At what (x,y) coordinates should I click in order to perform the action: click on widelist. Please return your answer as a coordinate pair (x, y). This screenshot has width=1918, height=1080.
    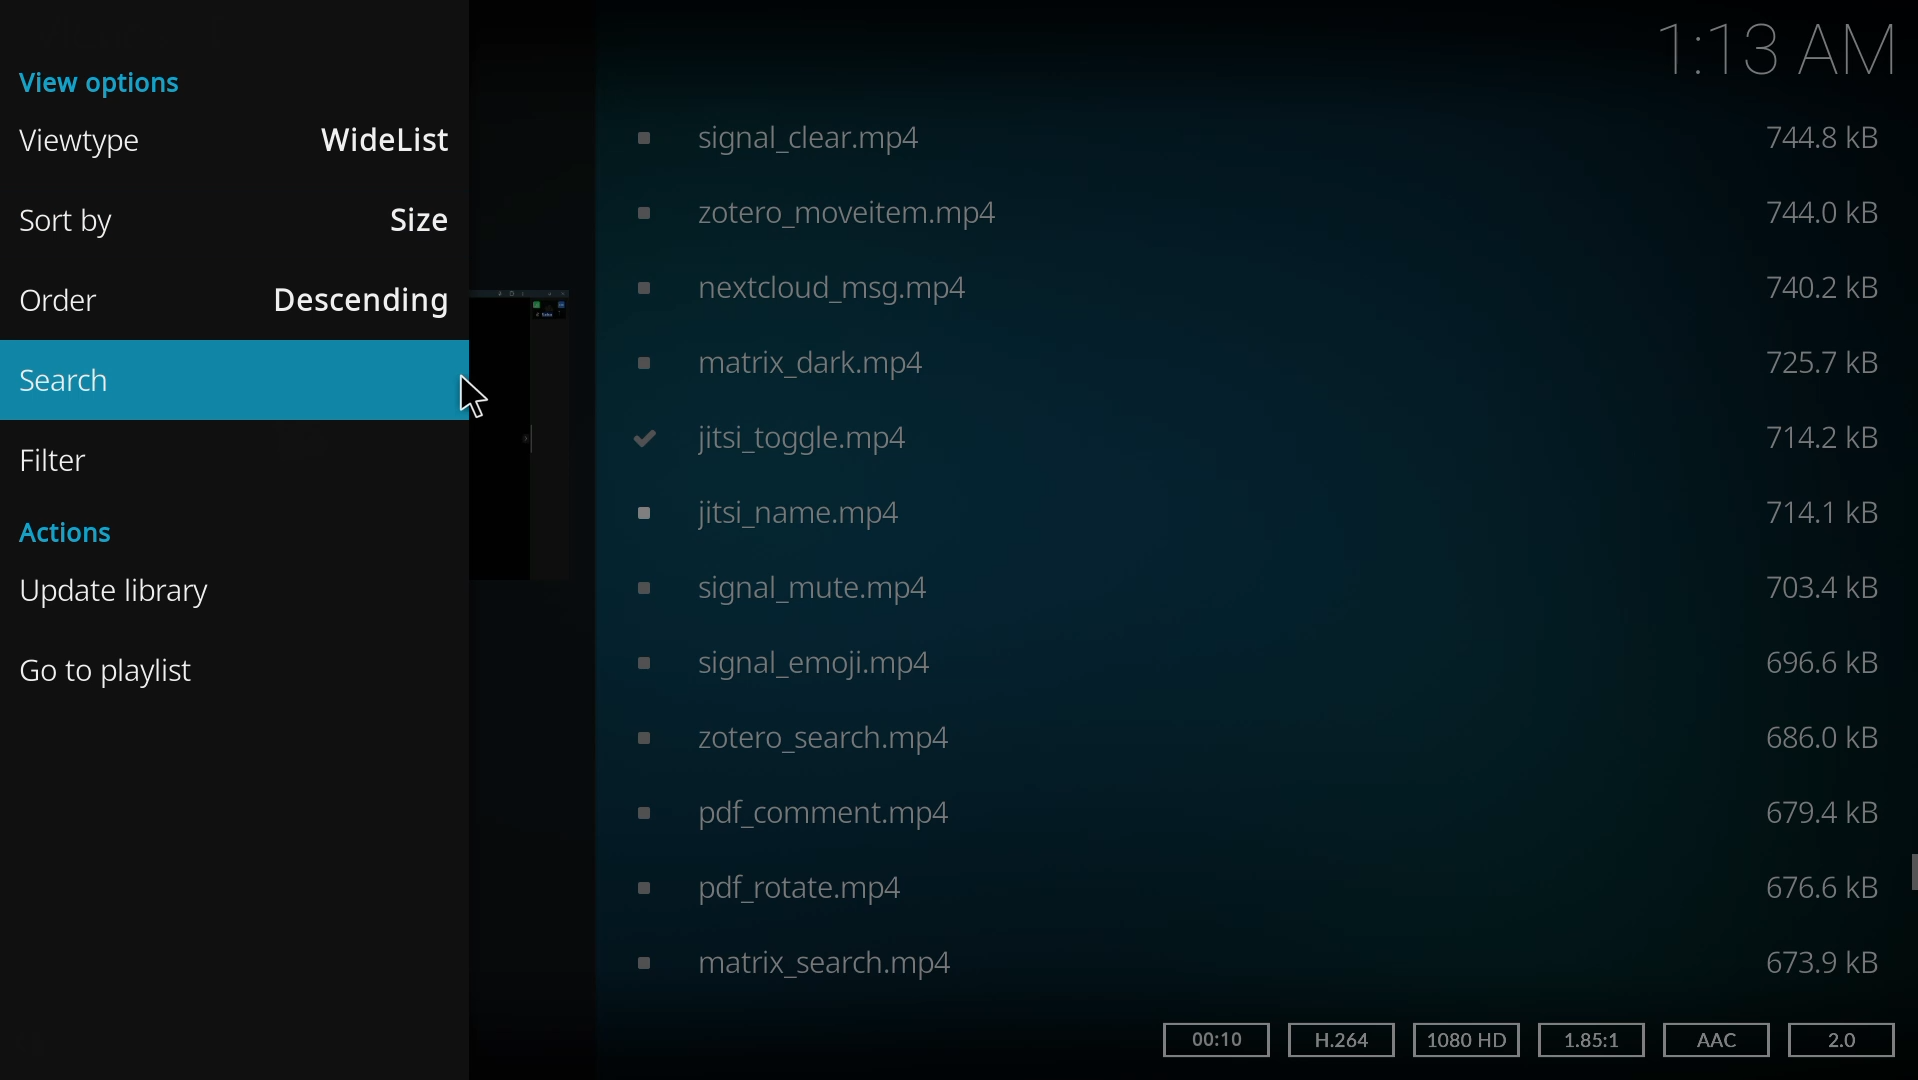
    Looking at the image, I should click on (382, 141).